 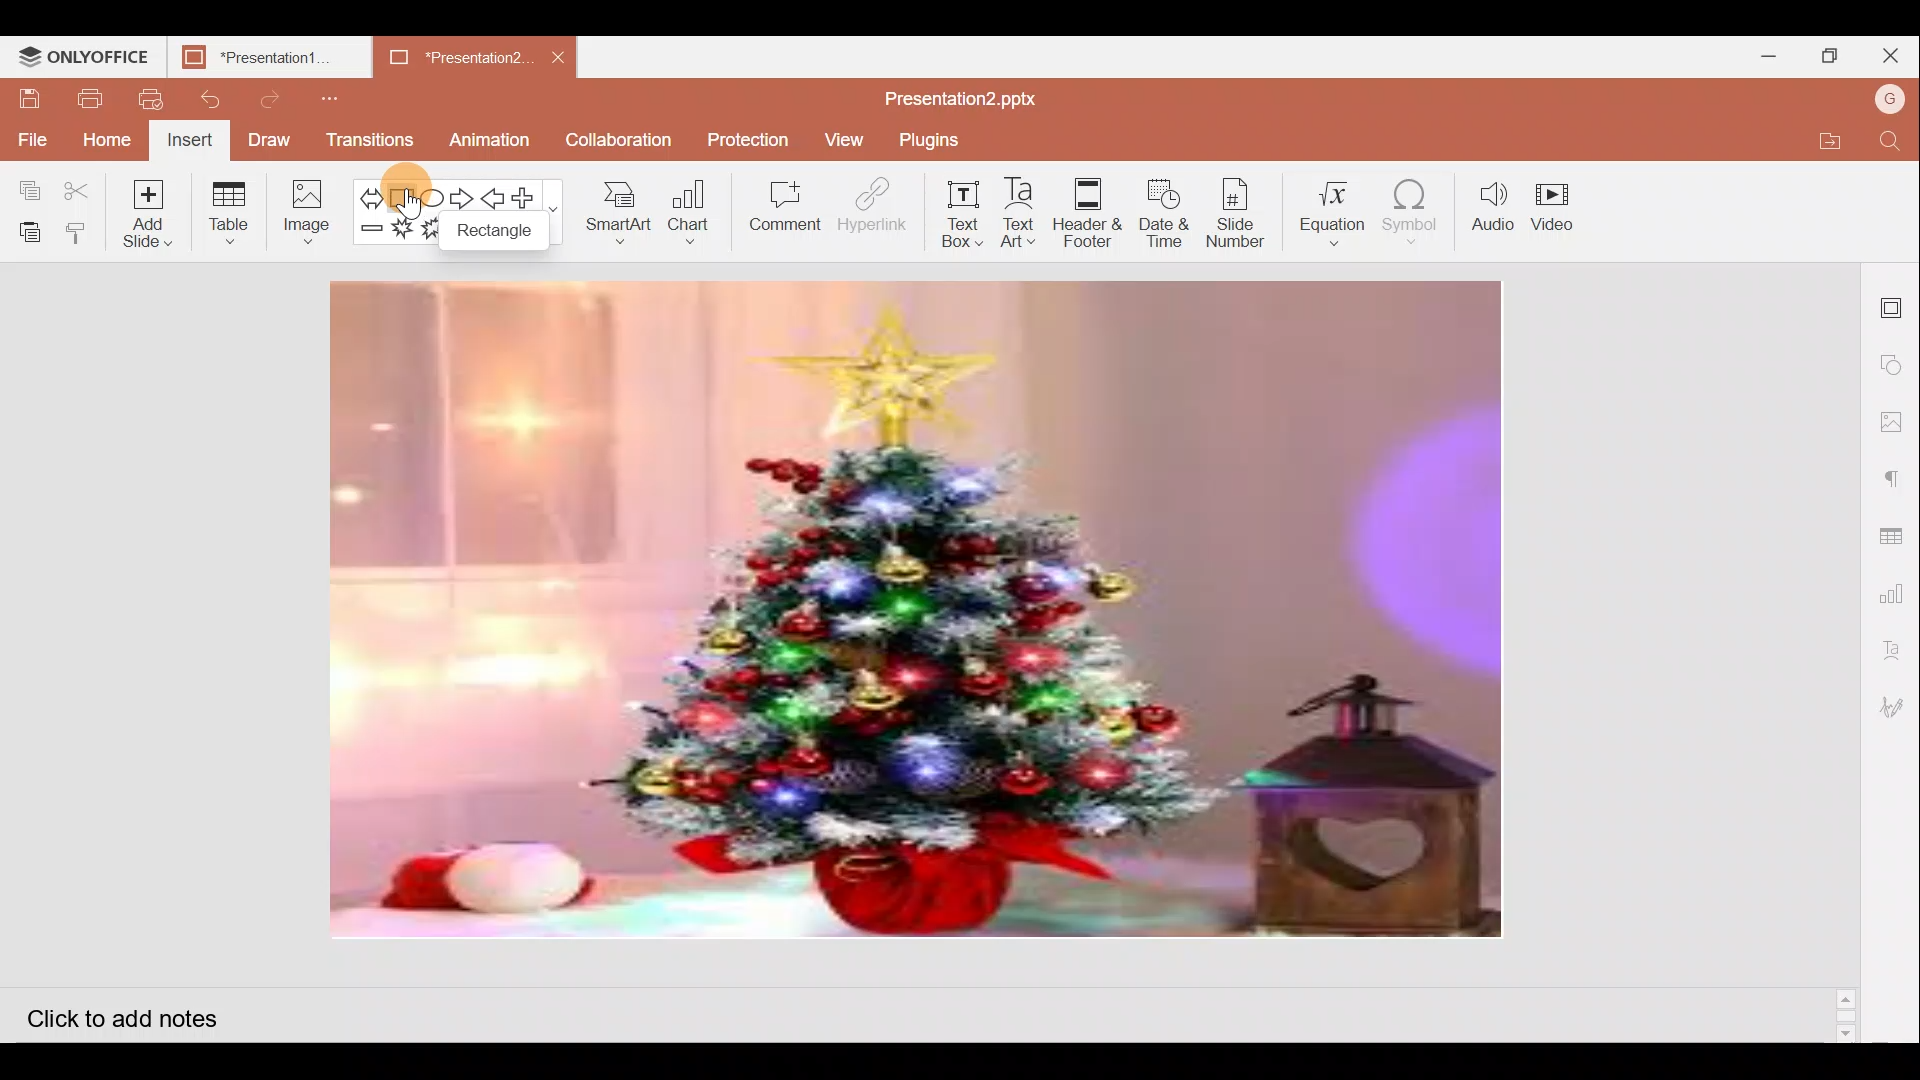 I want to click on Rectangle, so click(x=503, y=236).